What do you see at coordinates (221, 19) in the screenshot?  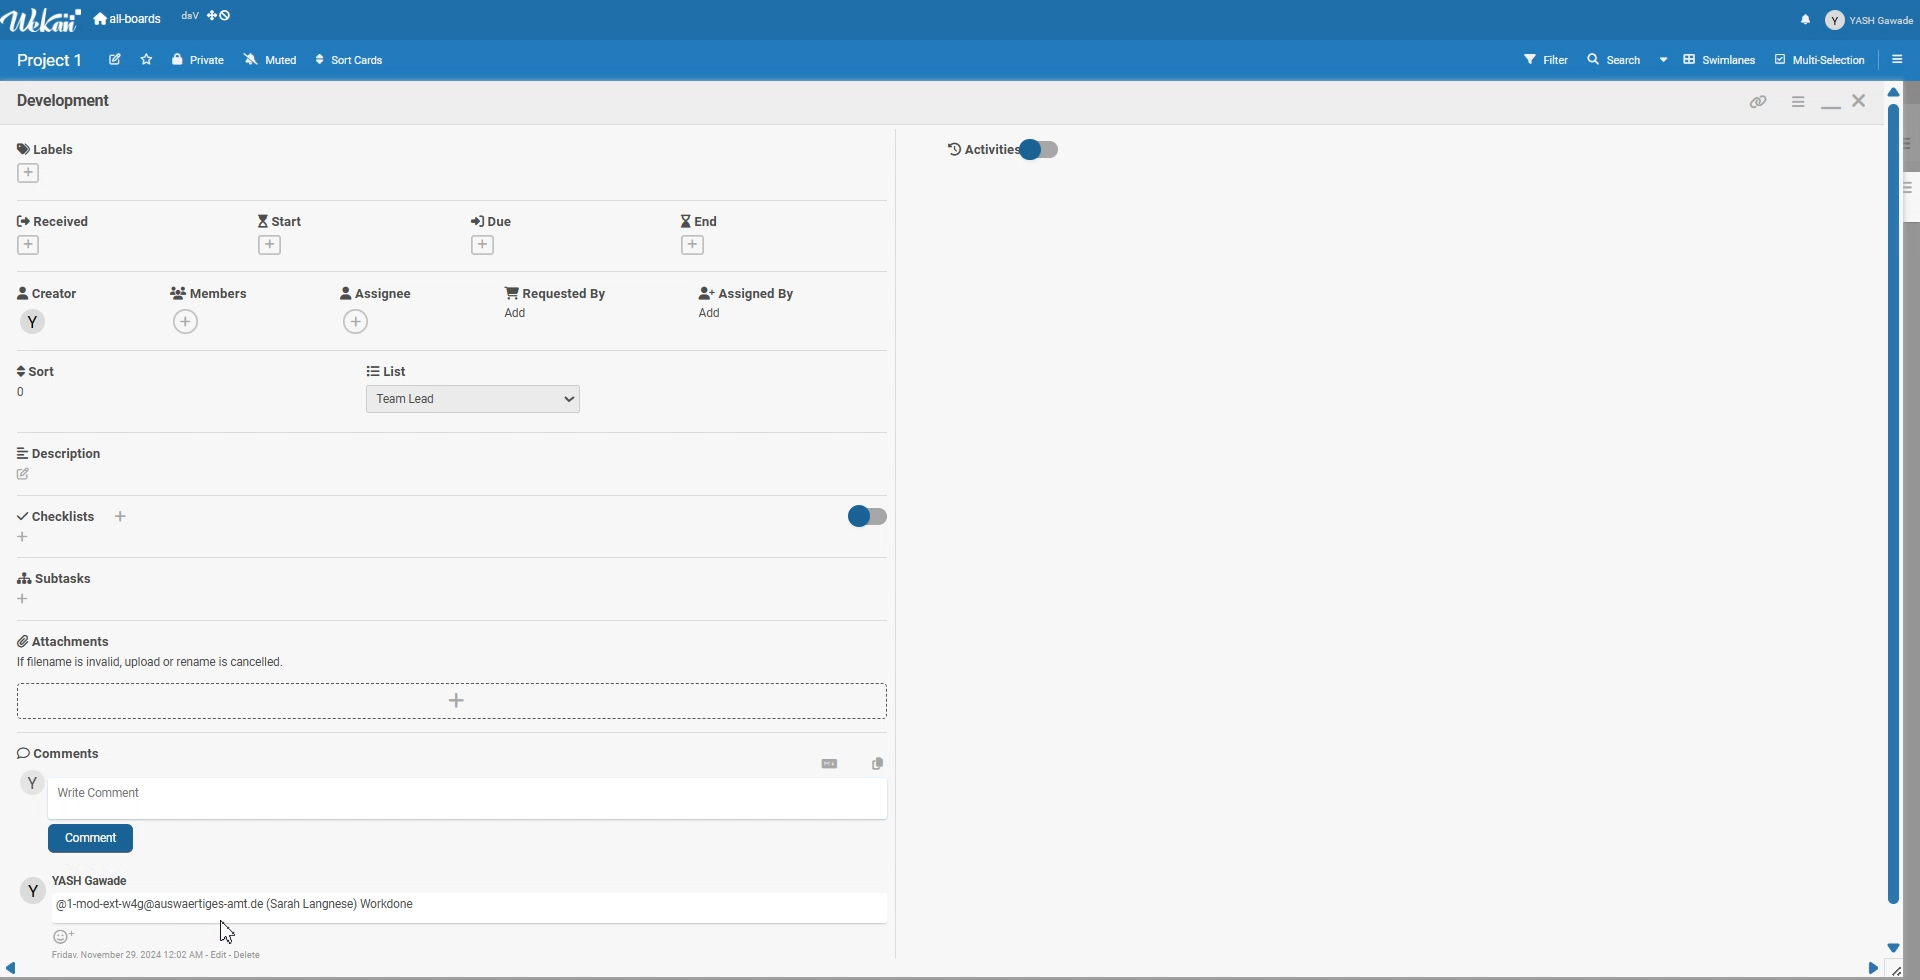 I see `Show desktop drag handle` at bounding box center [221, 19].